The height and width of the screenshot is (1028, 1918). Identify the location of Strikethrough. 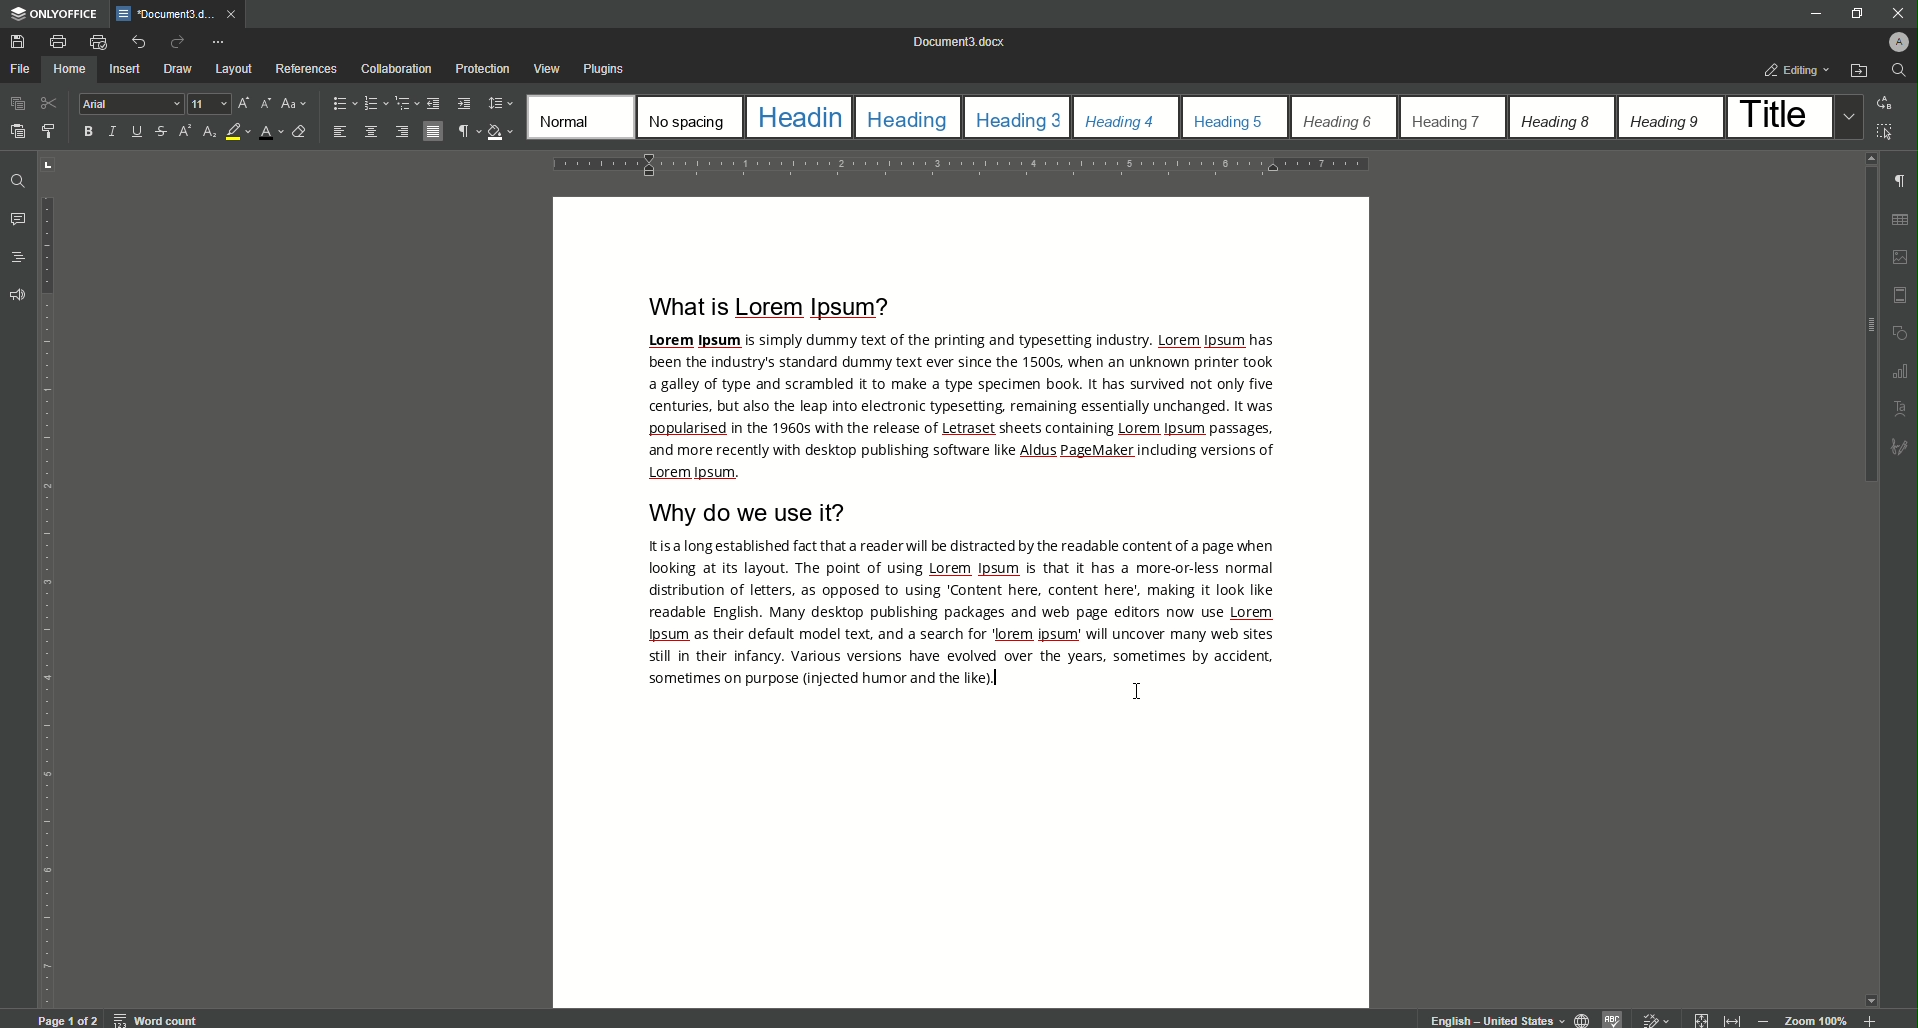
(159, 132).